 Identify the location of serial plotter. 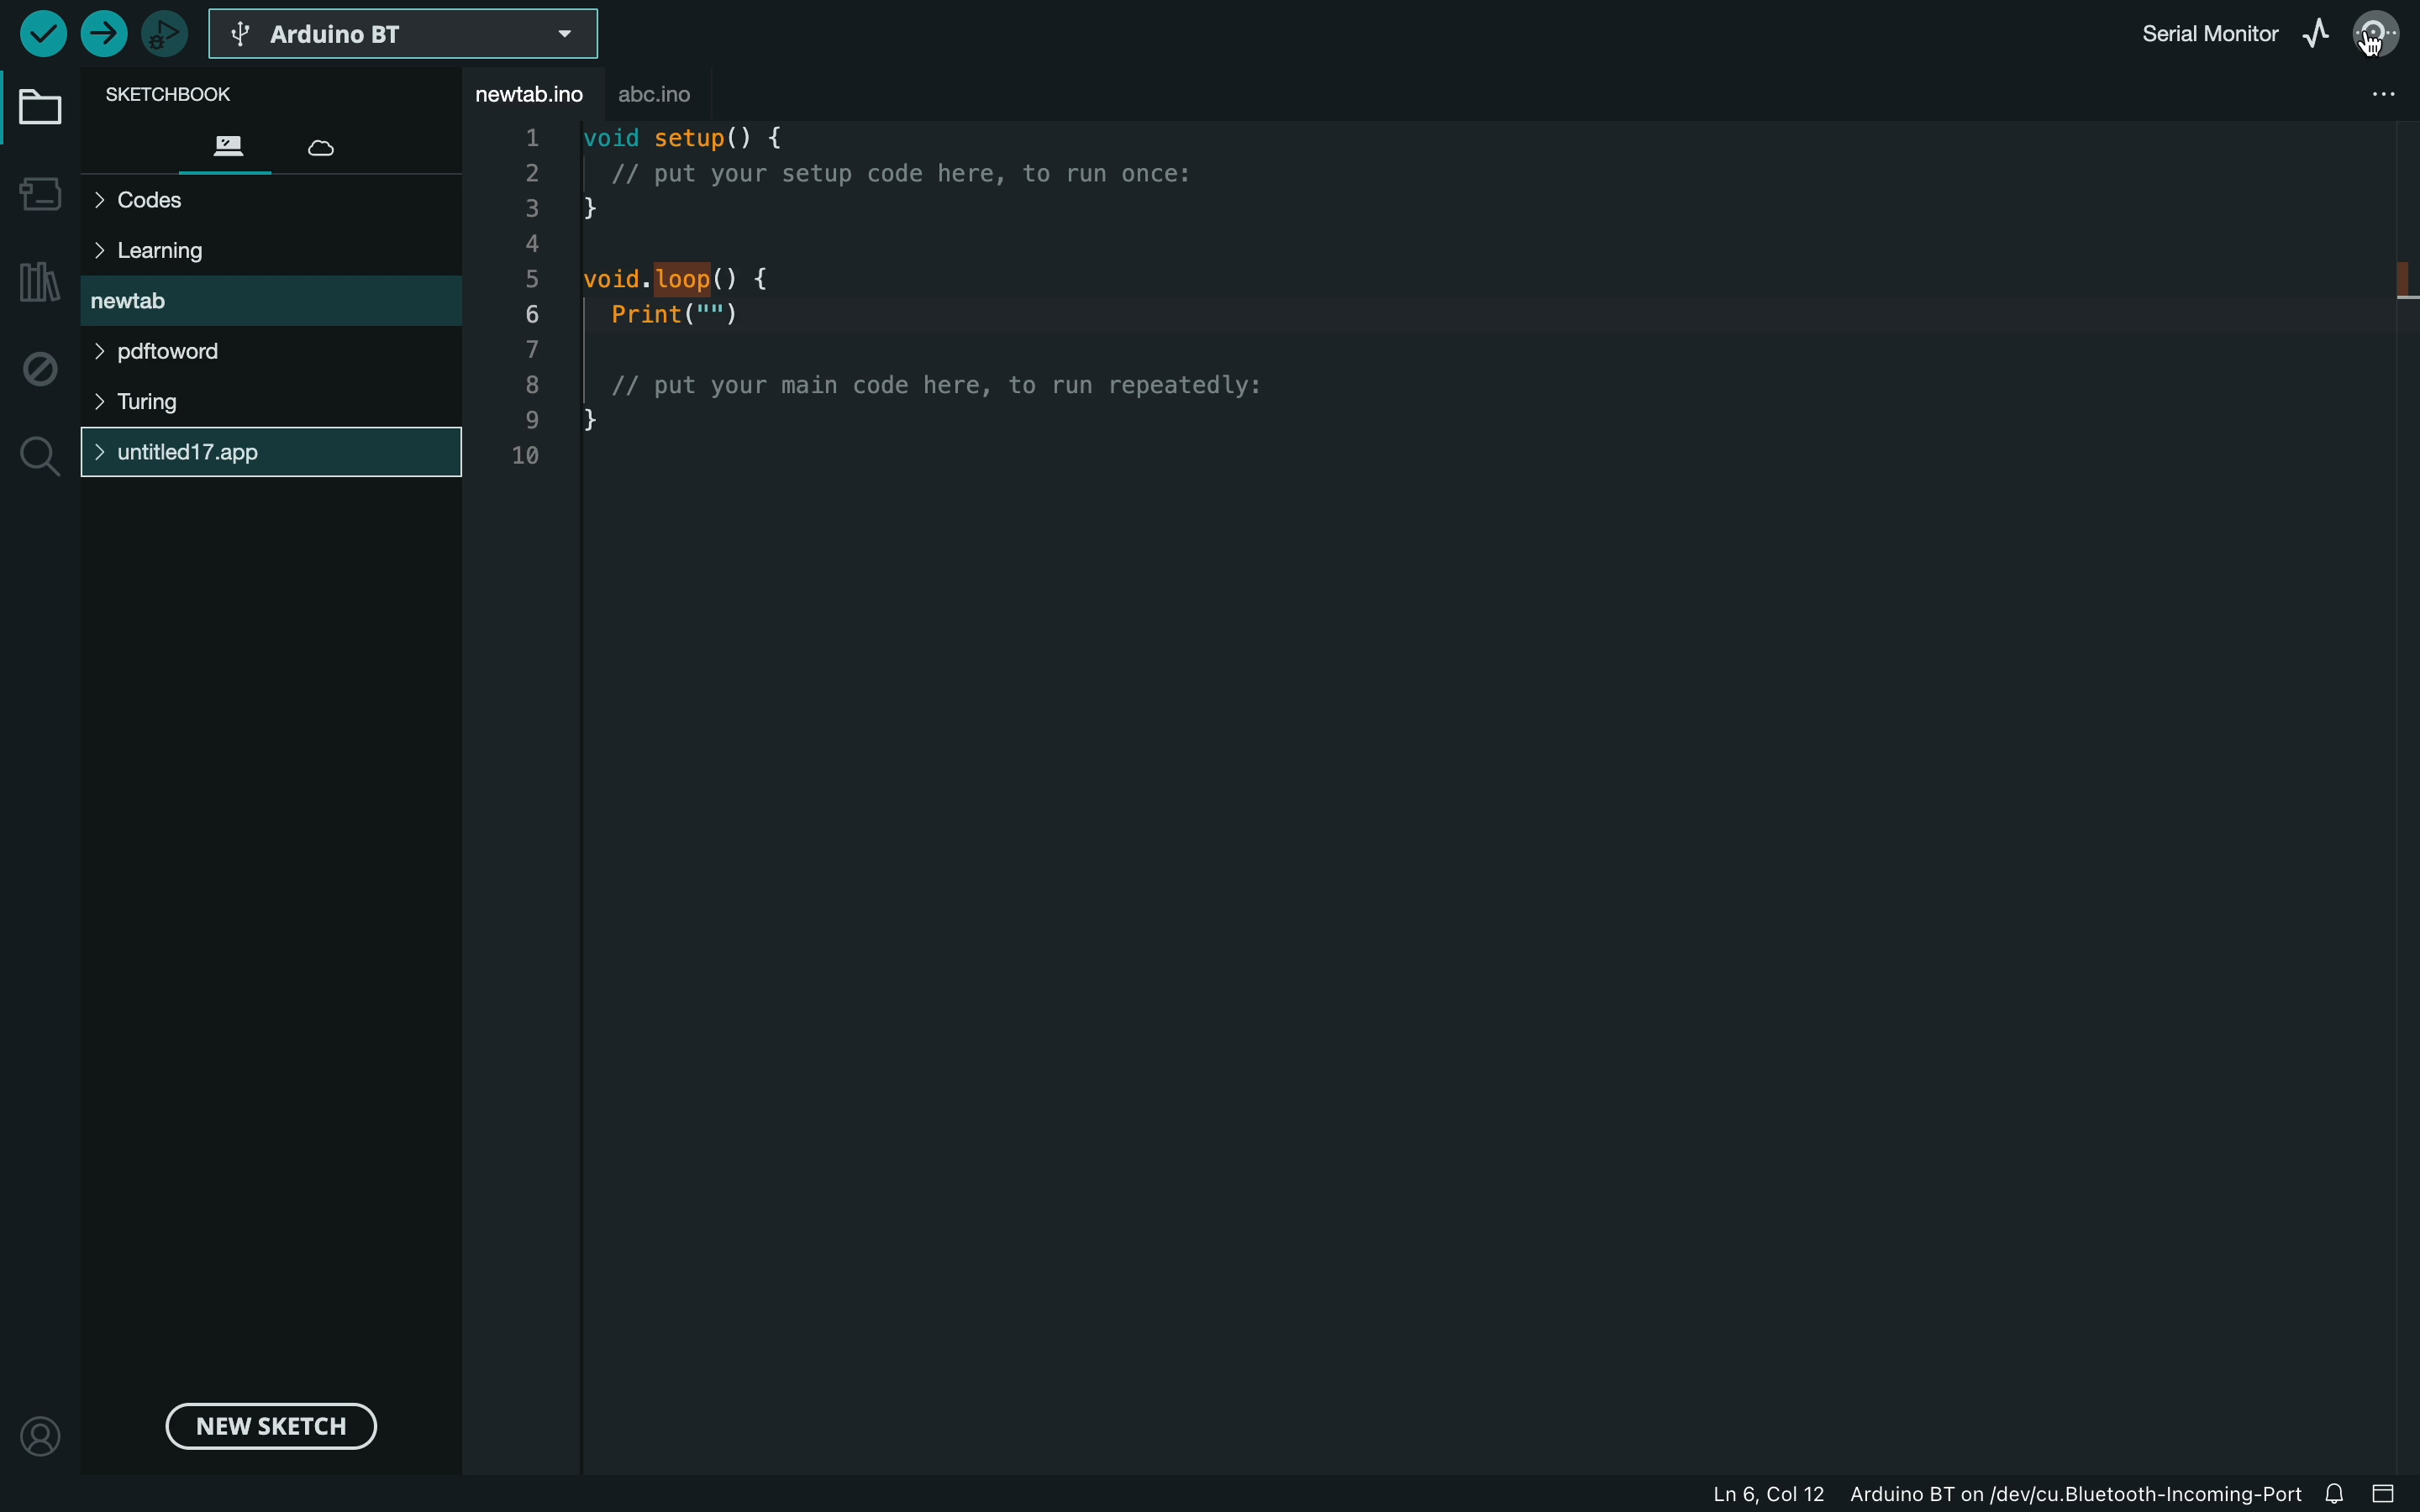
(2318, 29).